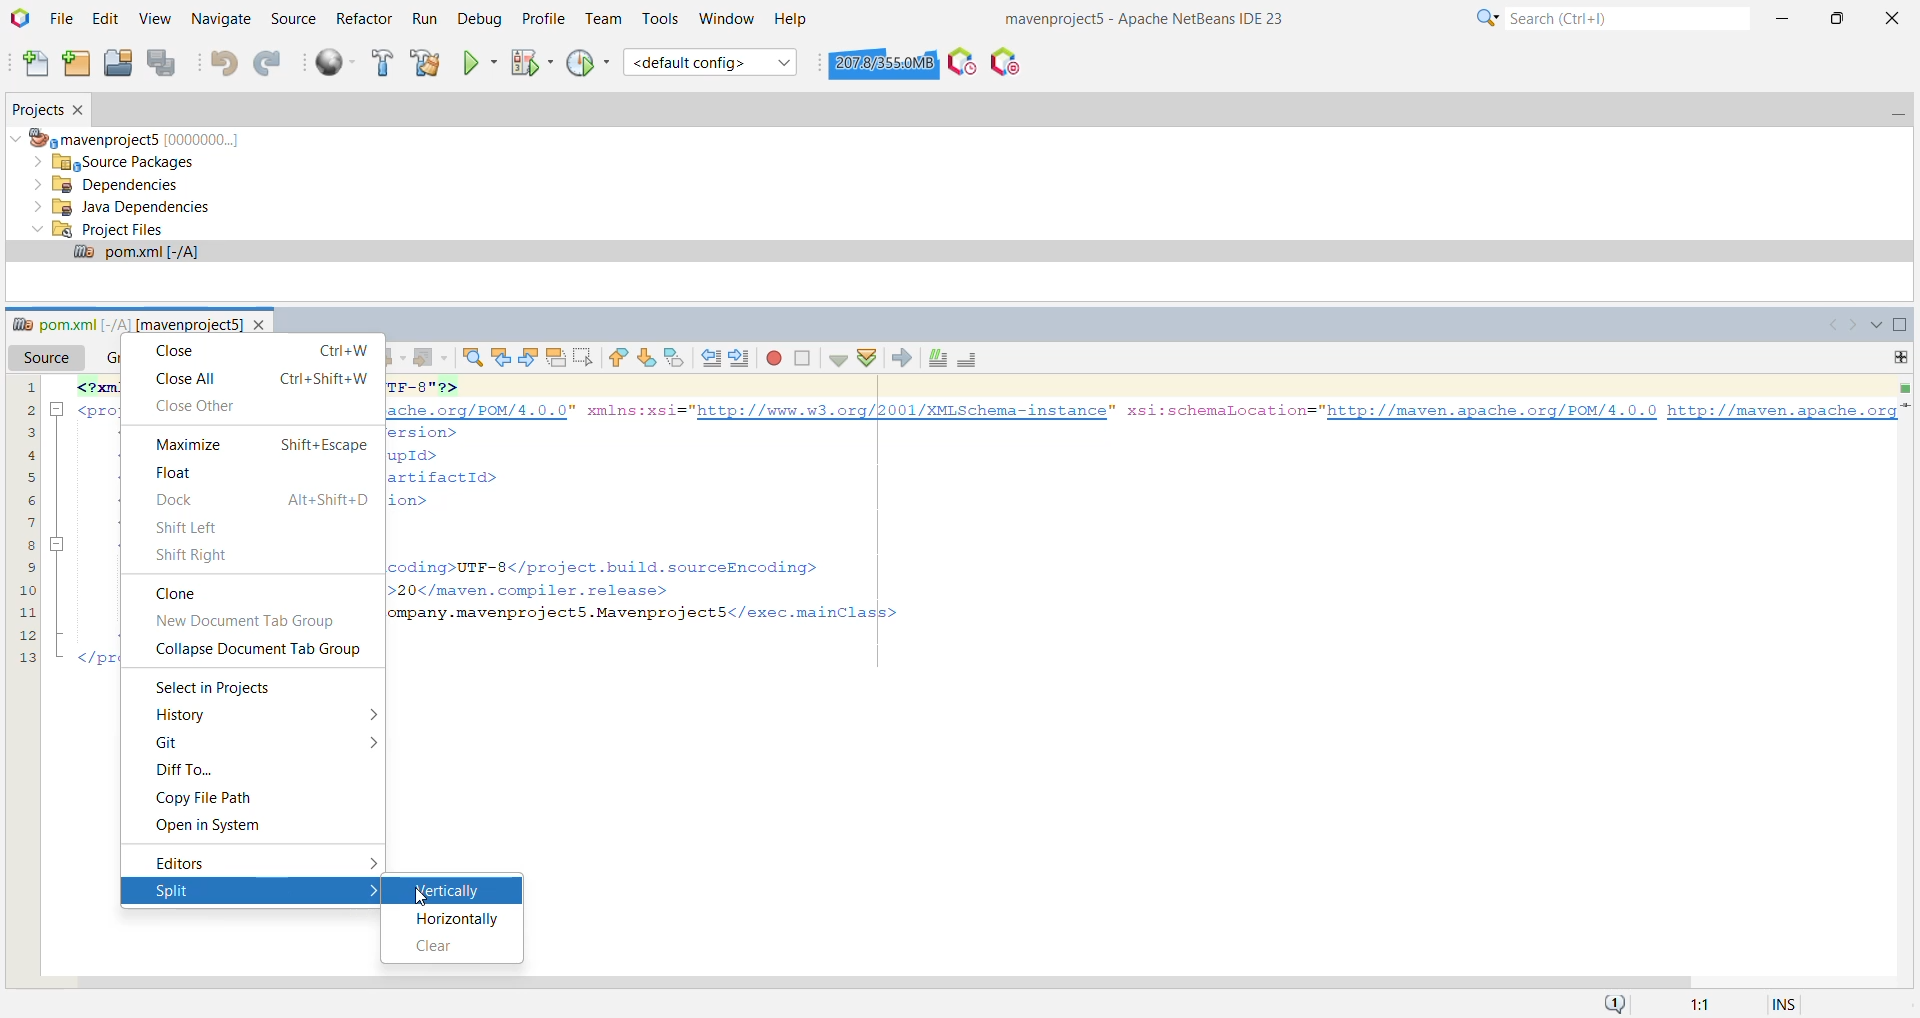 This screenshot has width=1920, height=1018. I want to click on Restore Down, so click(1836, 16).